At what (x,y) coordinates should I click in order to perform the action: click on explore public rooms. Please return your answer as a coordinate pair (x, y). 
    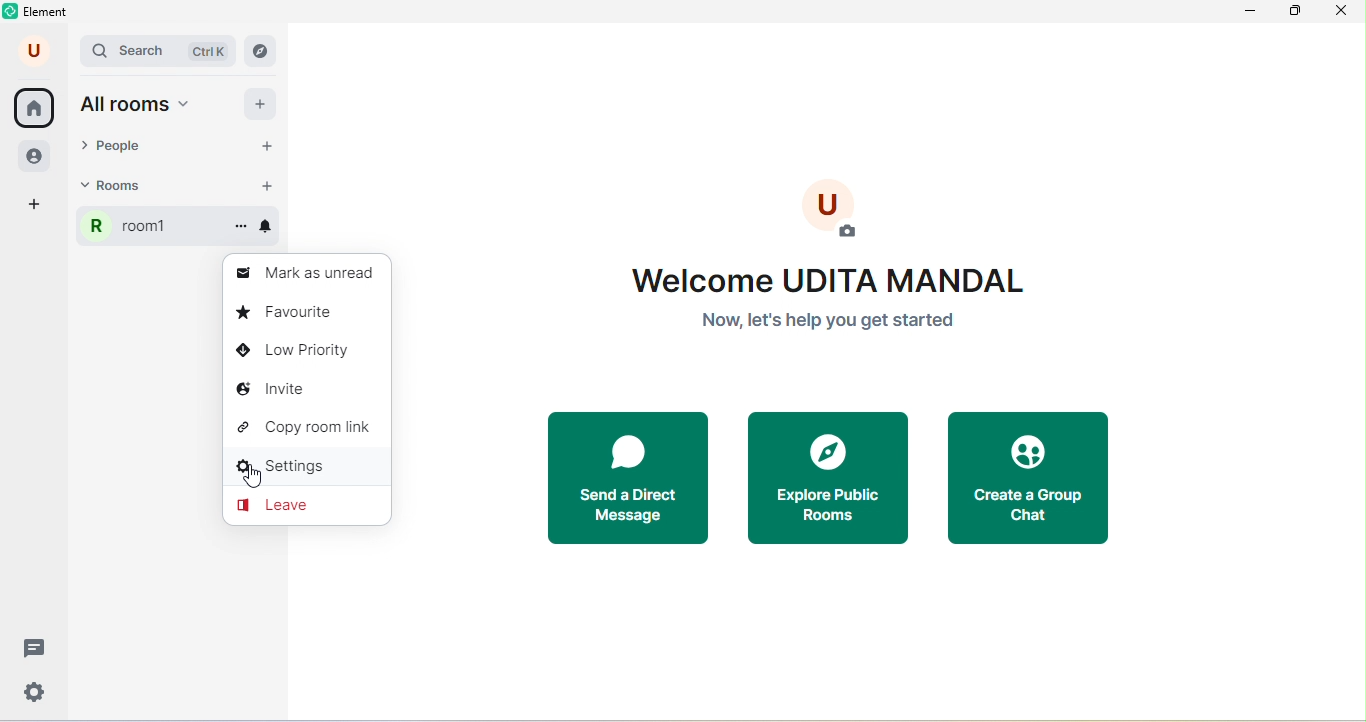
    Looking at the image, I should click on (829, 479).